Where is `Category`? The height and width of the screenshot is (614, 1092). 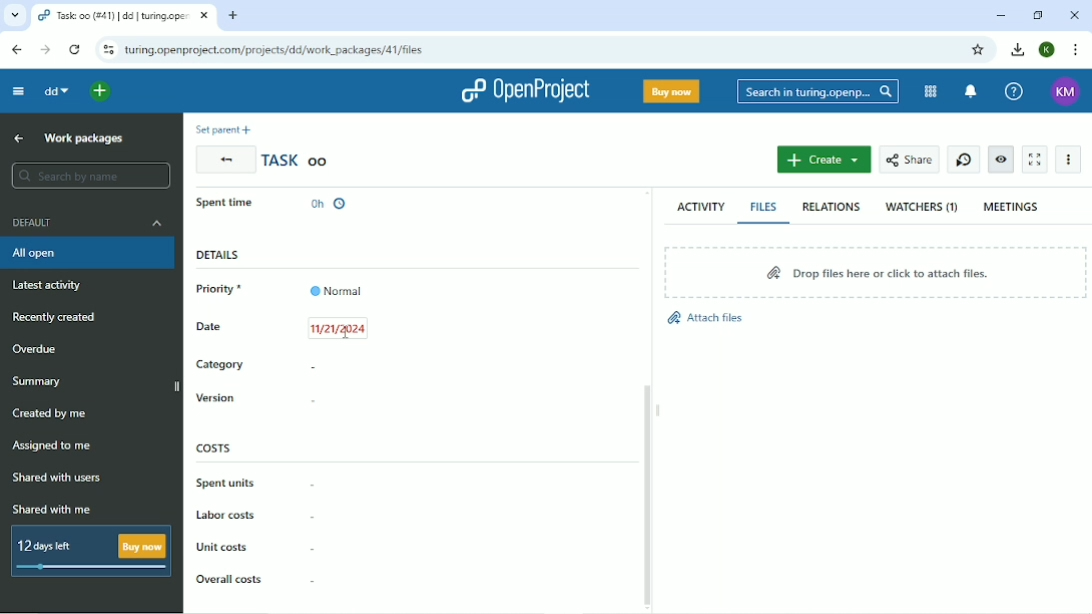
Category is located at coordinates (221, 364).